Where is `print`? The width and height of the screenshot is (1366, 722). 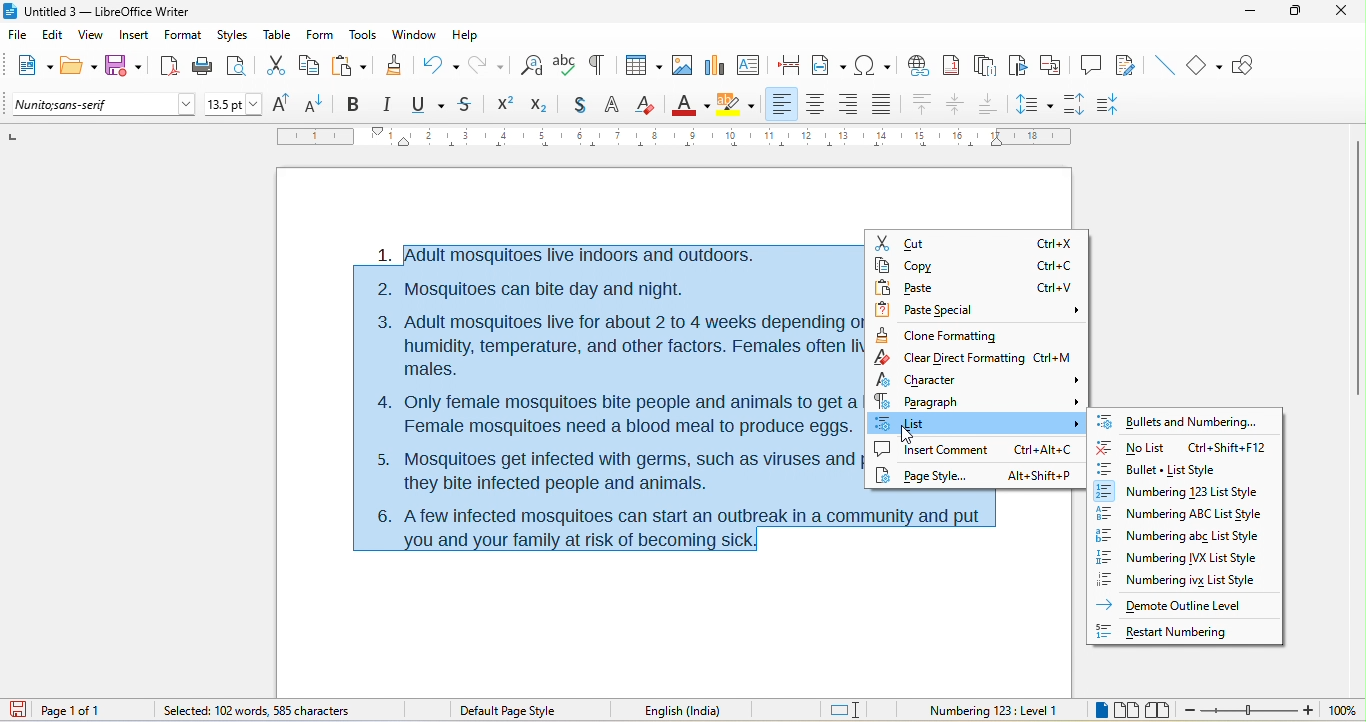
print is located at coordinates (202, 69).